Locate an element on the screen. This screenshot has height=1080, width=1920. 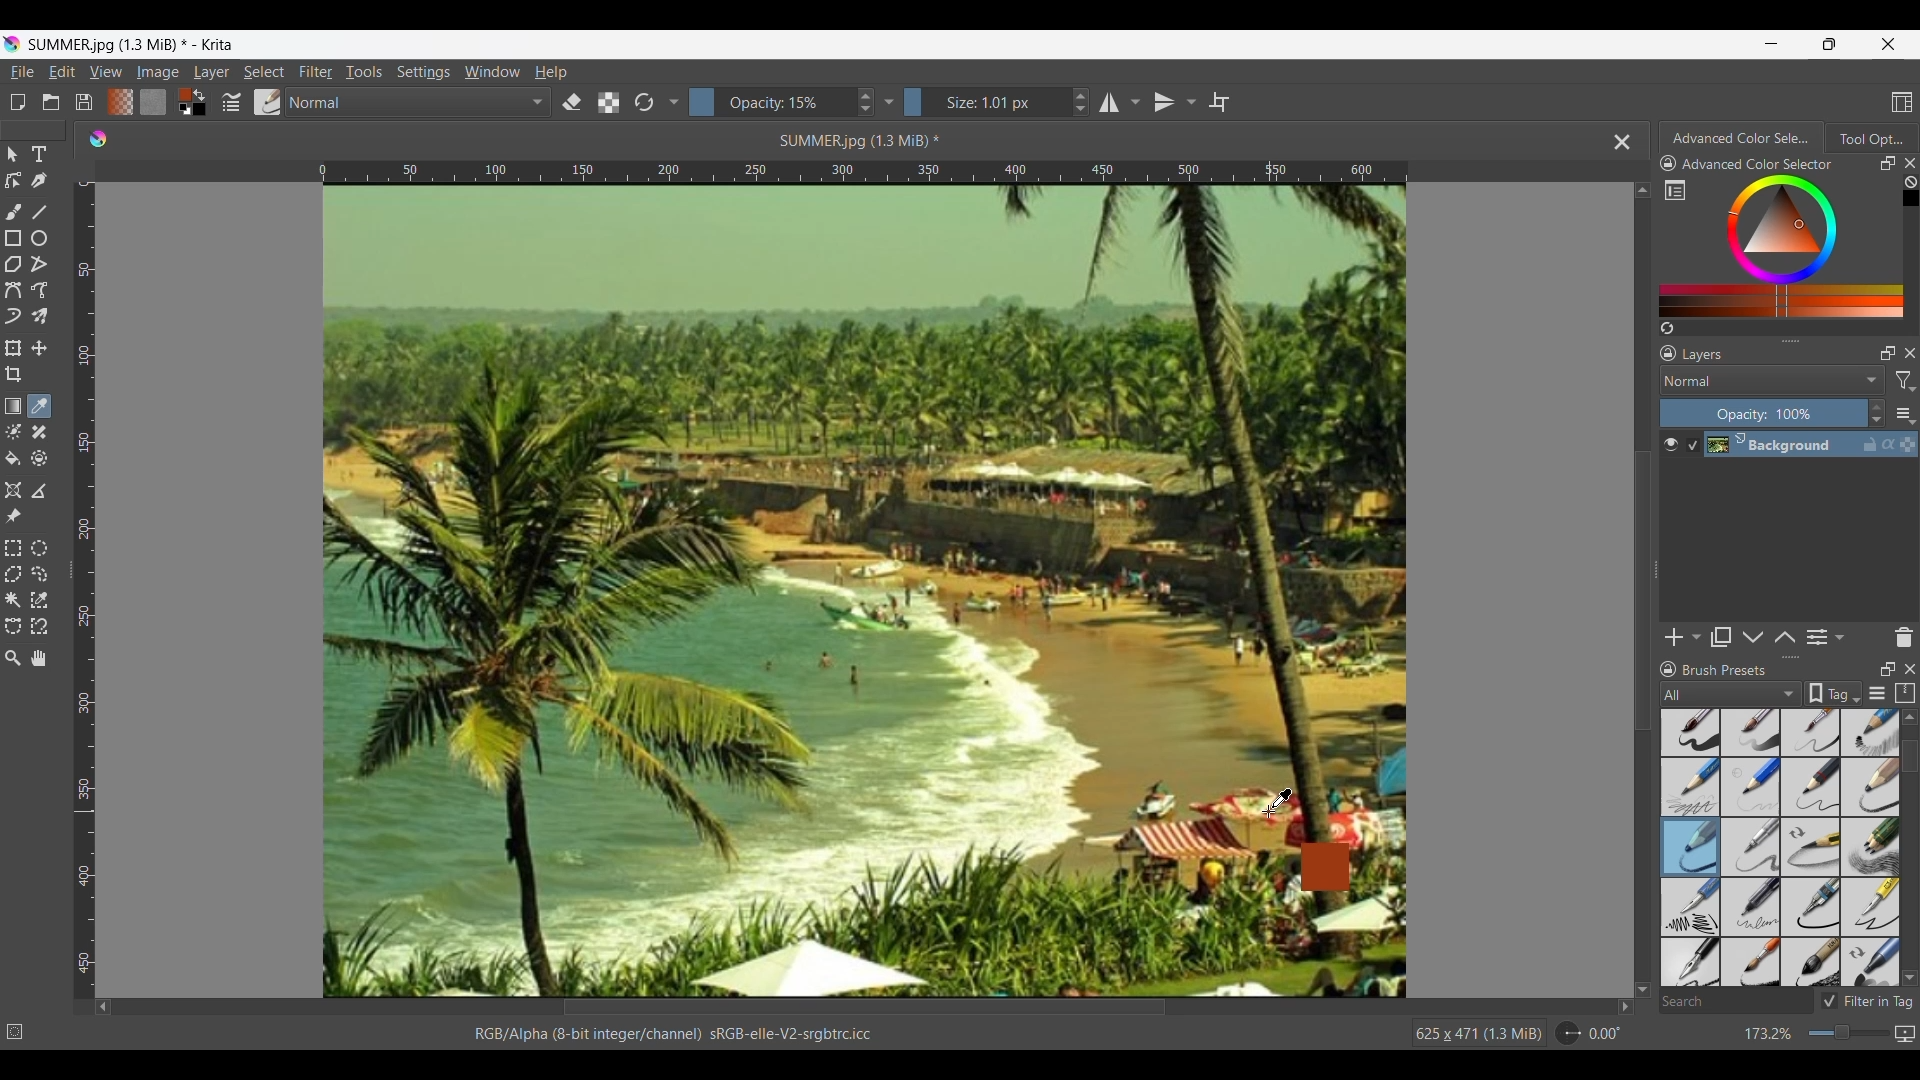
Edit brush settings is located at coordinates (232, 101).